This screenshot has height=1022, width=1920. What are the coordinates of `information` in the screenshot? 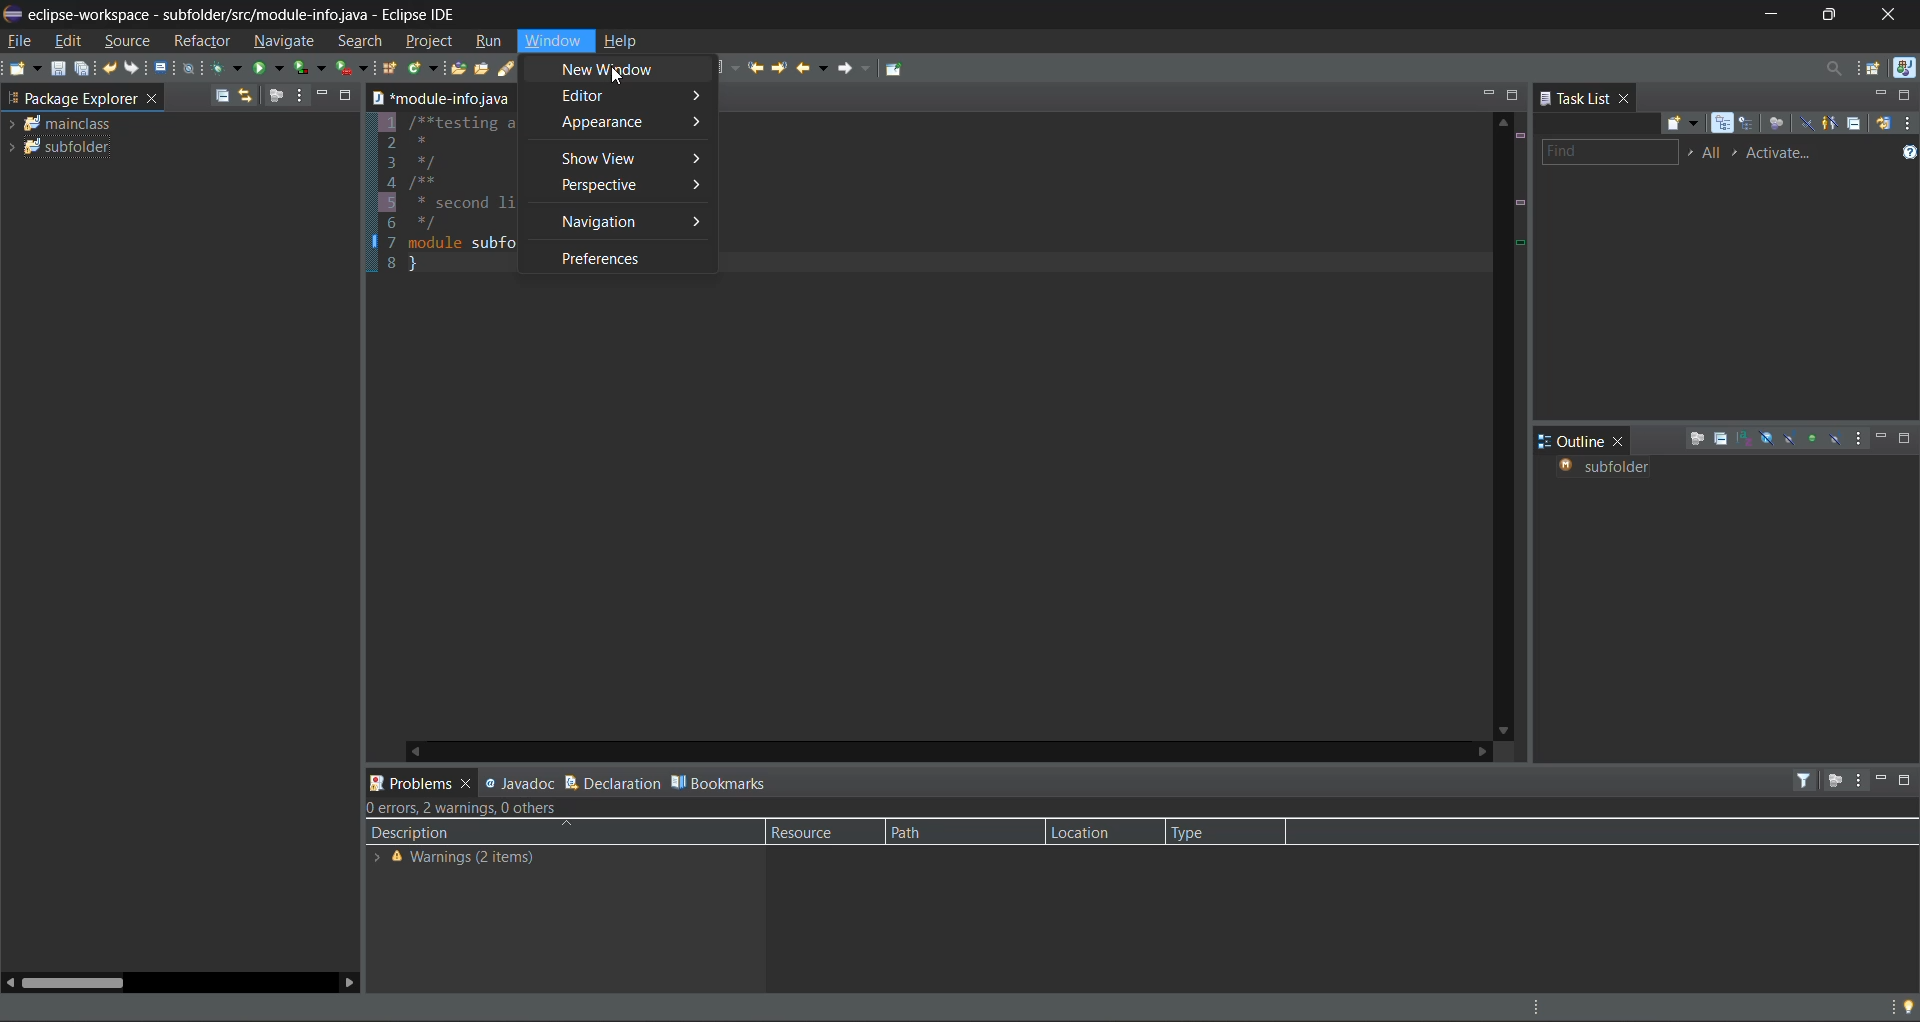 It's located at (455, 856).